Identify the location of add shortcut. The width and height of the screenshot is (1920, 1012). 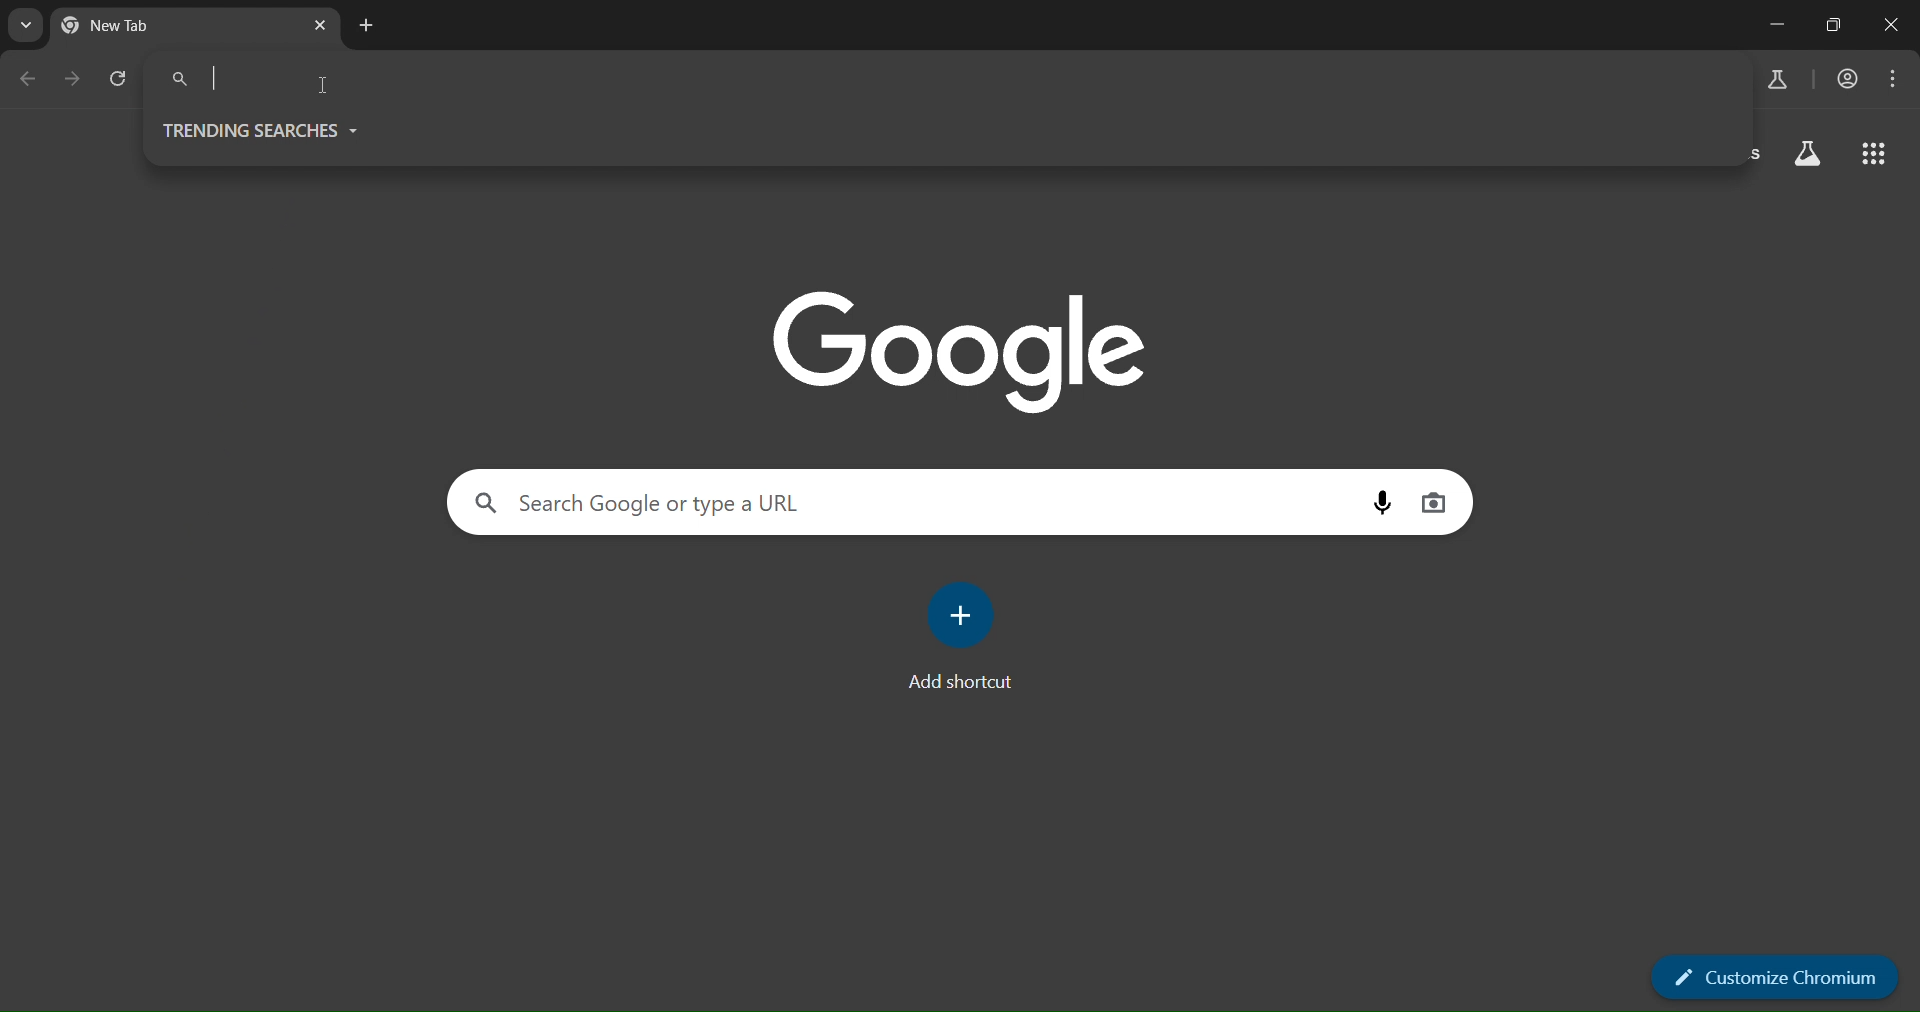
(958, 638).